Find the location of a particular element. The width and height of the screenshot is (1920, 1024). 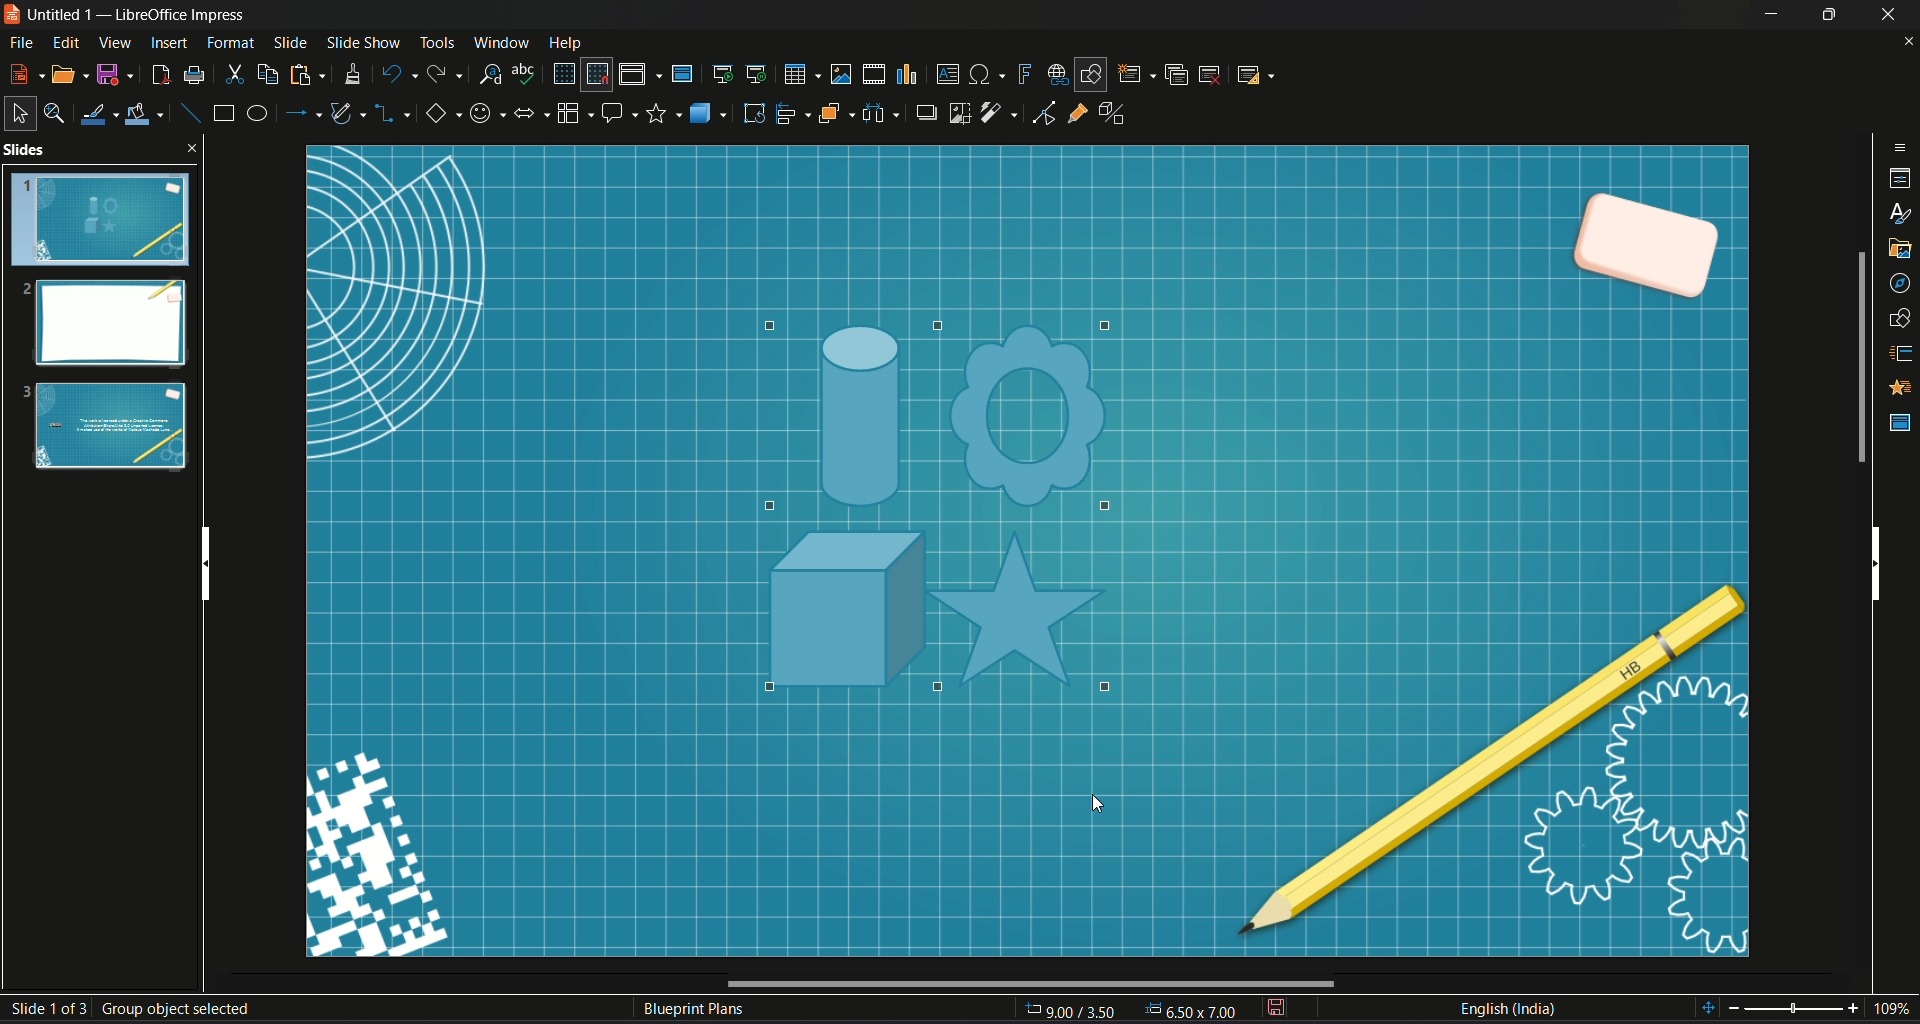

save is located at coordinates (1275, 1009).